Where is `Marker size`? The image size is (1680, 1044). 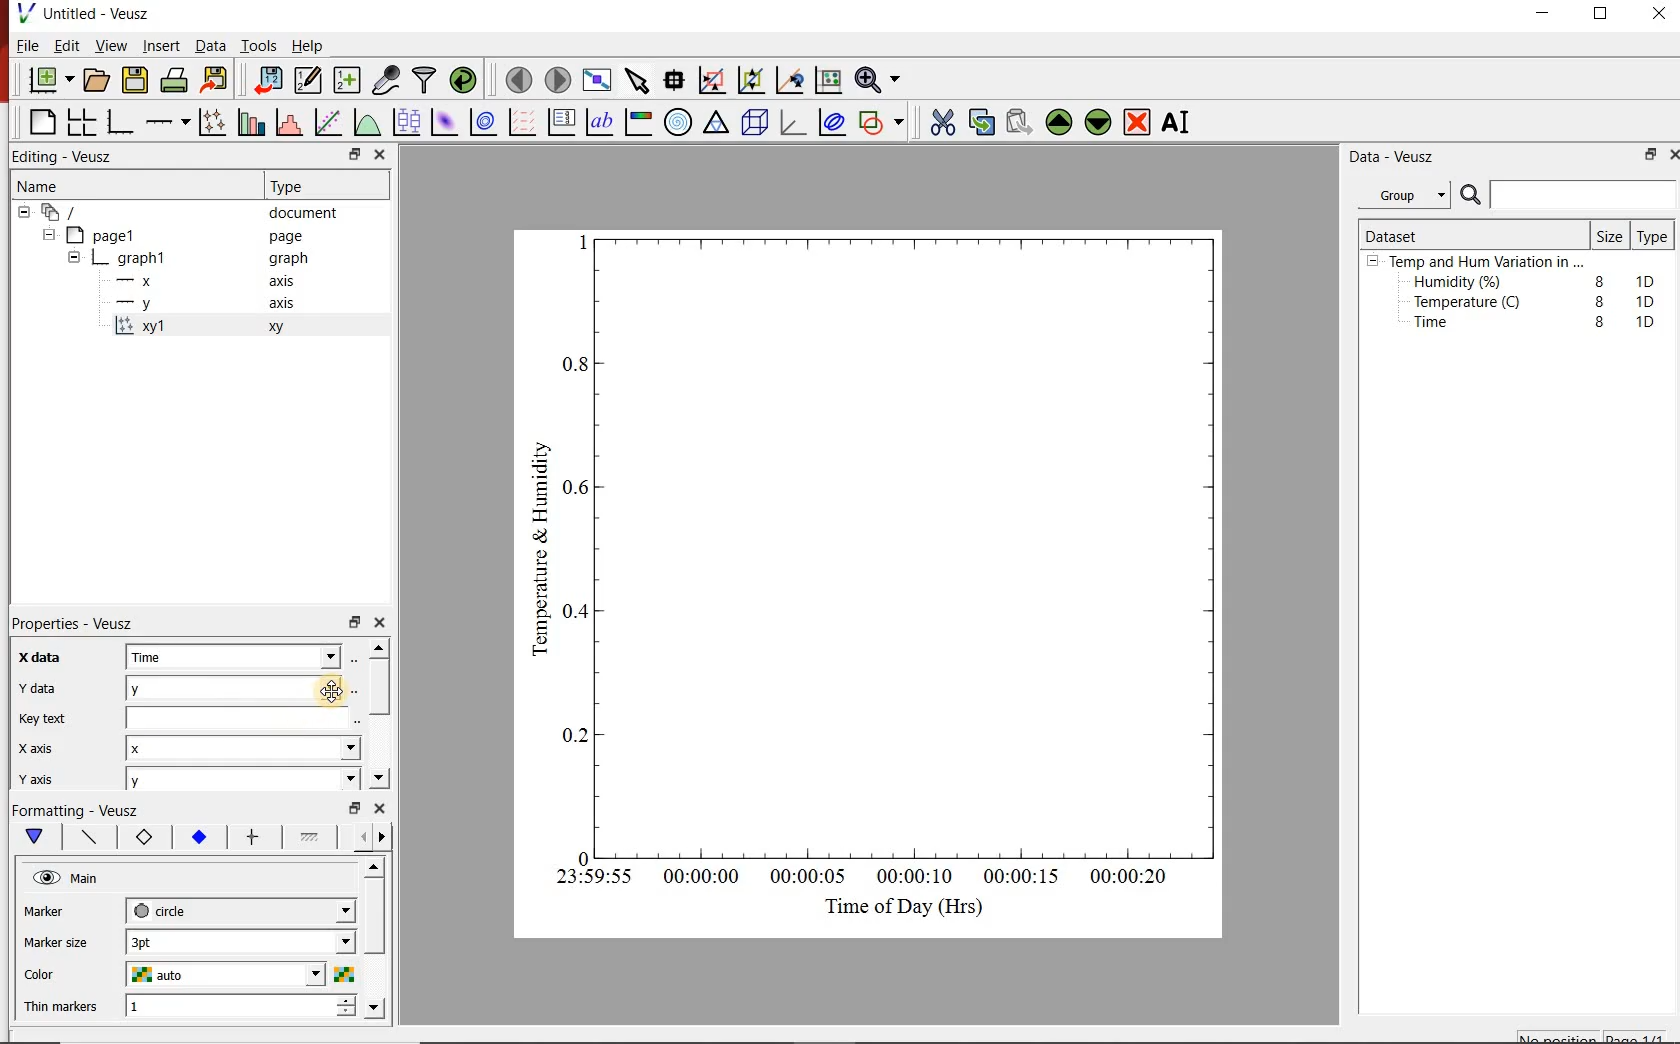
Marker size is located at coordinates (65, 940).